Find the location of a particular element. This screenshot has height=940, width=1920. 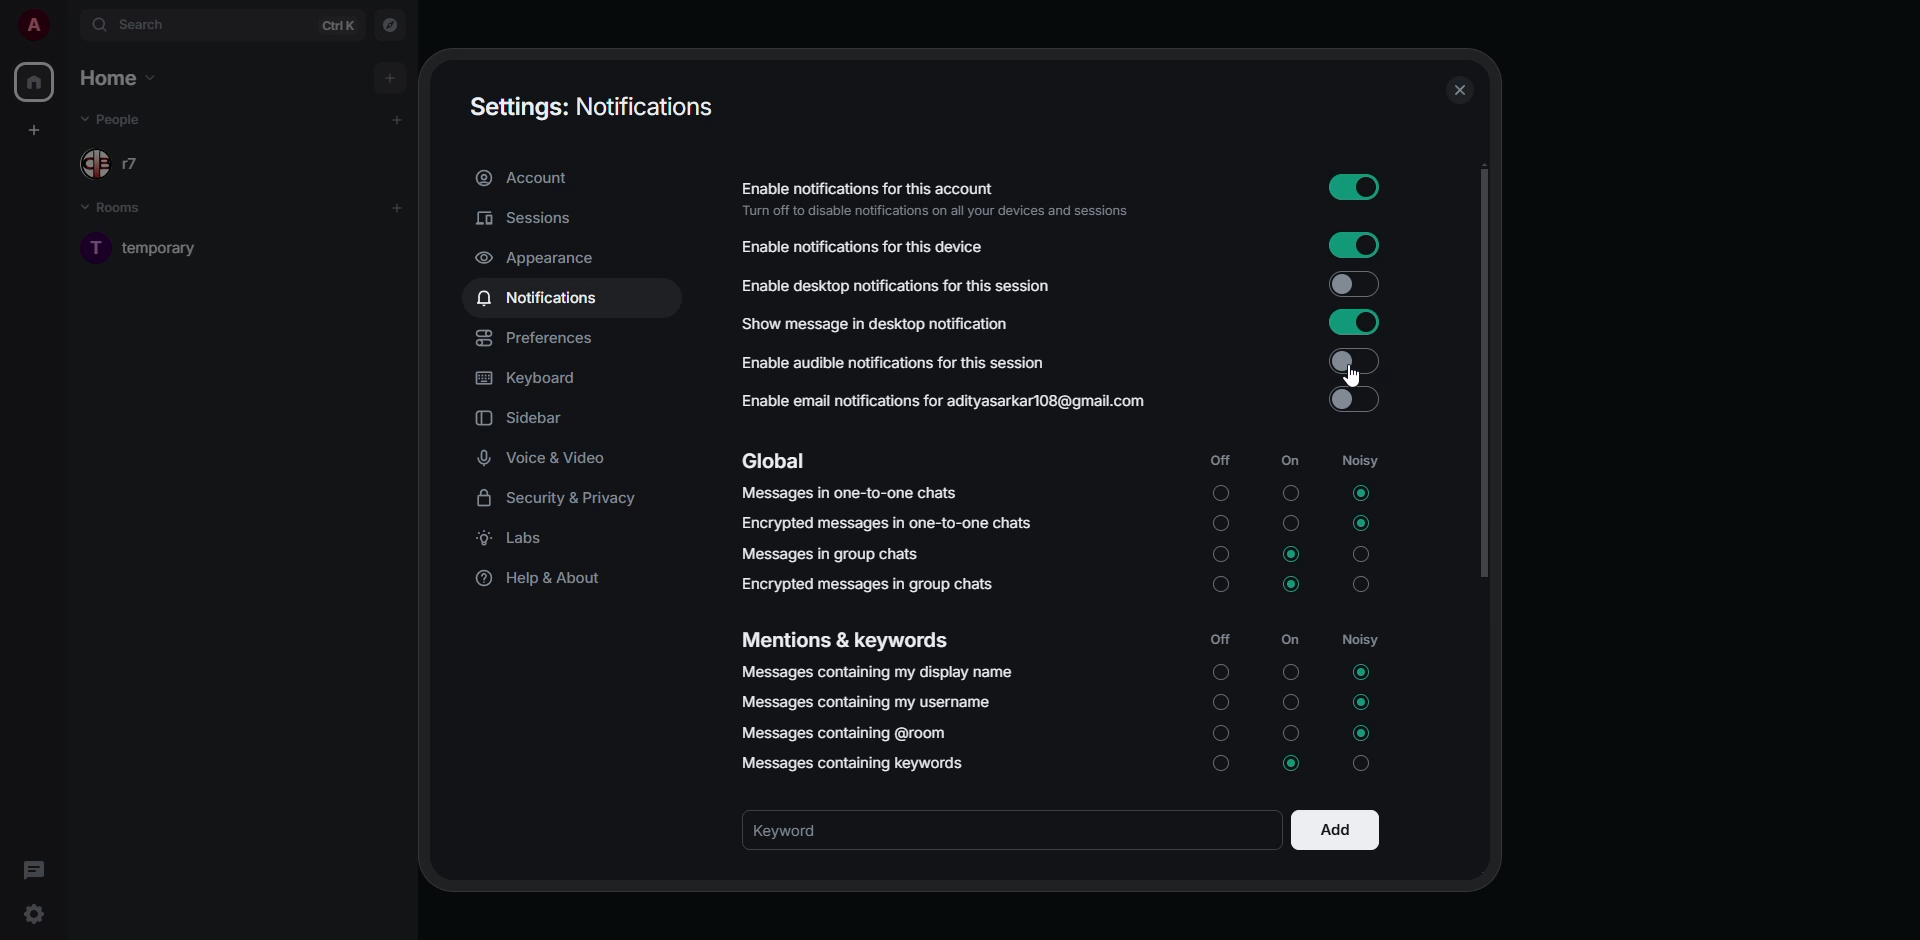

navigator is located at coordinates (387, 26).